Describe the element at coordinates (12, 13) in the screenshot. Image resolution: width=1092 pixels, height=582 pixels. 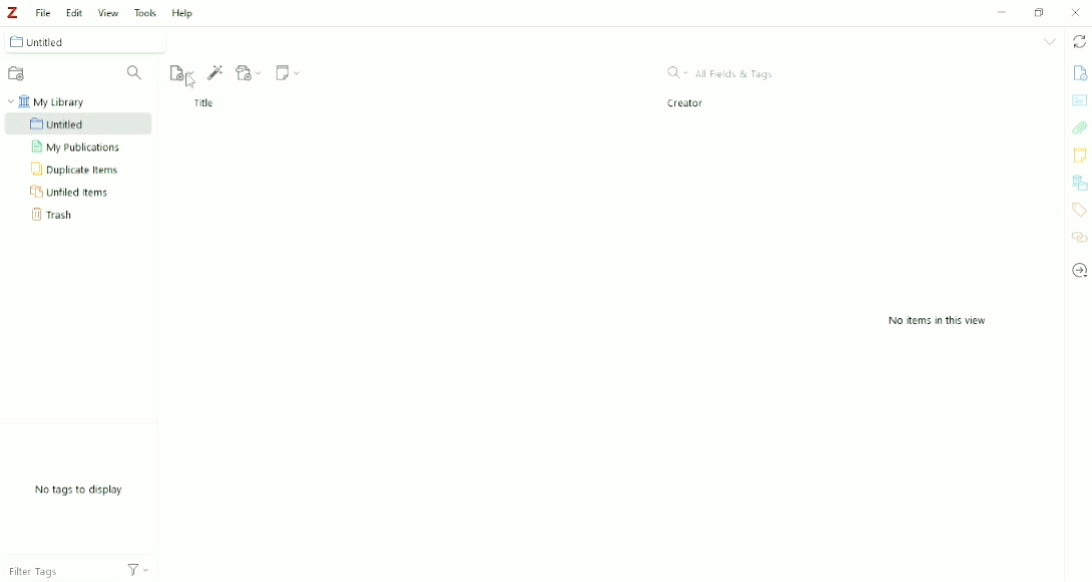
I see `Logo` at that location.